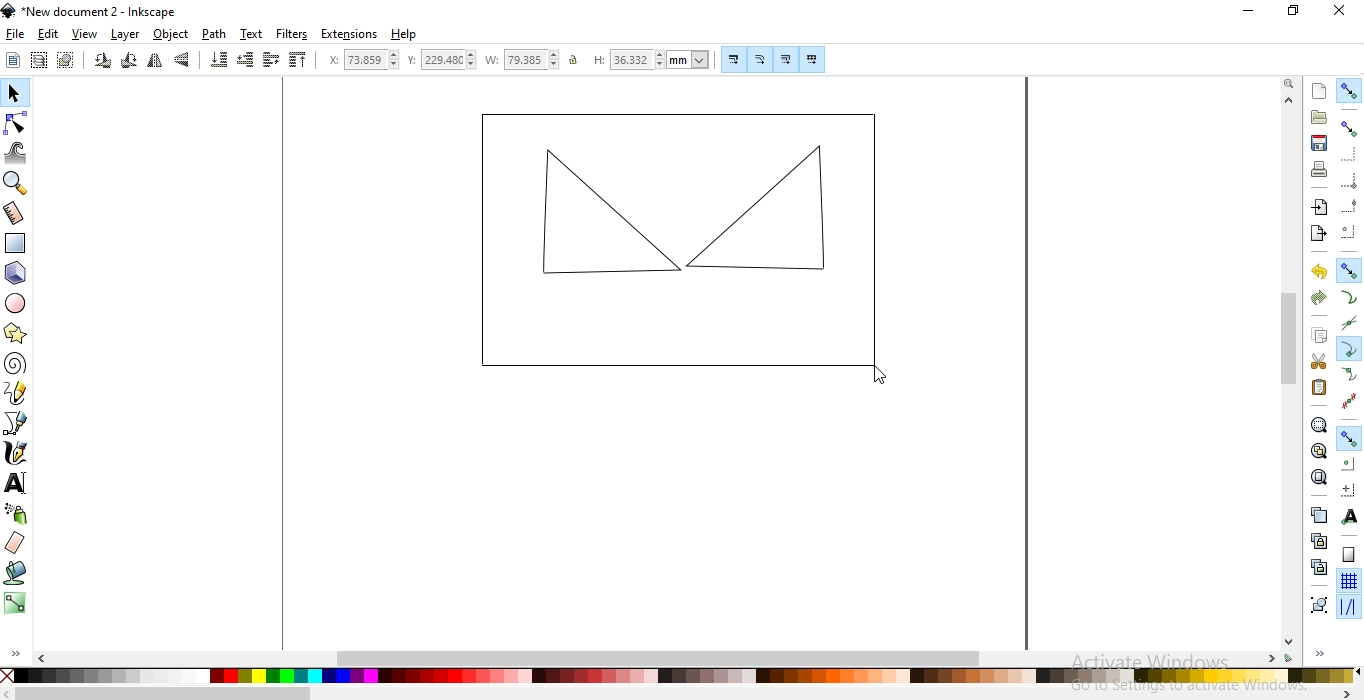 This screenshot has height=700, width=1364. I want to click on cursor, so click(876, 370).